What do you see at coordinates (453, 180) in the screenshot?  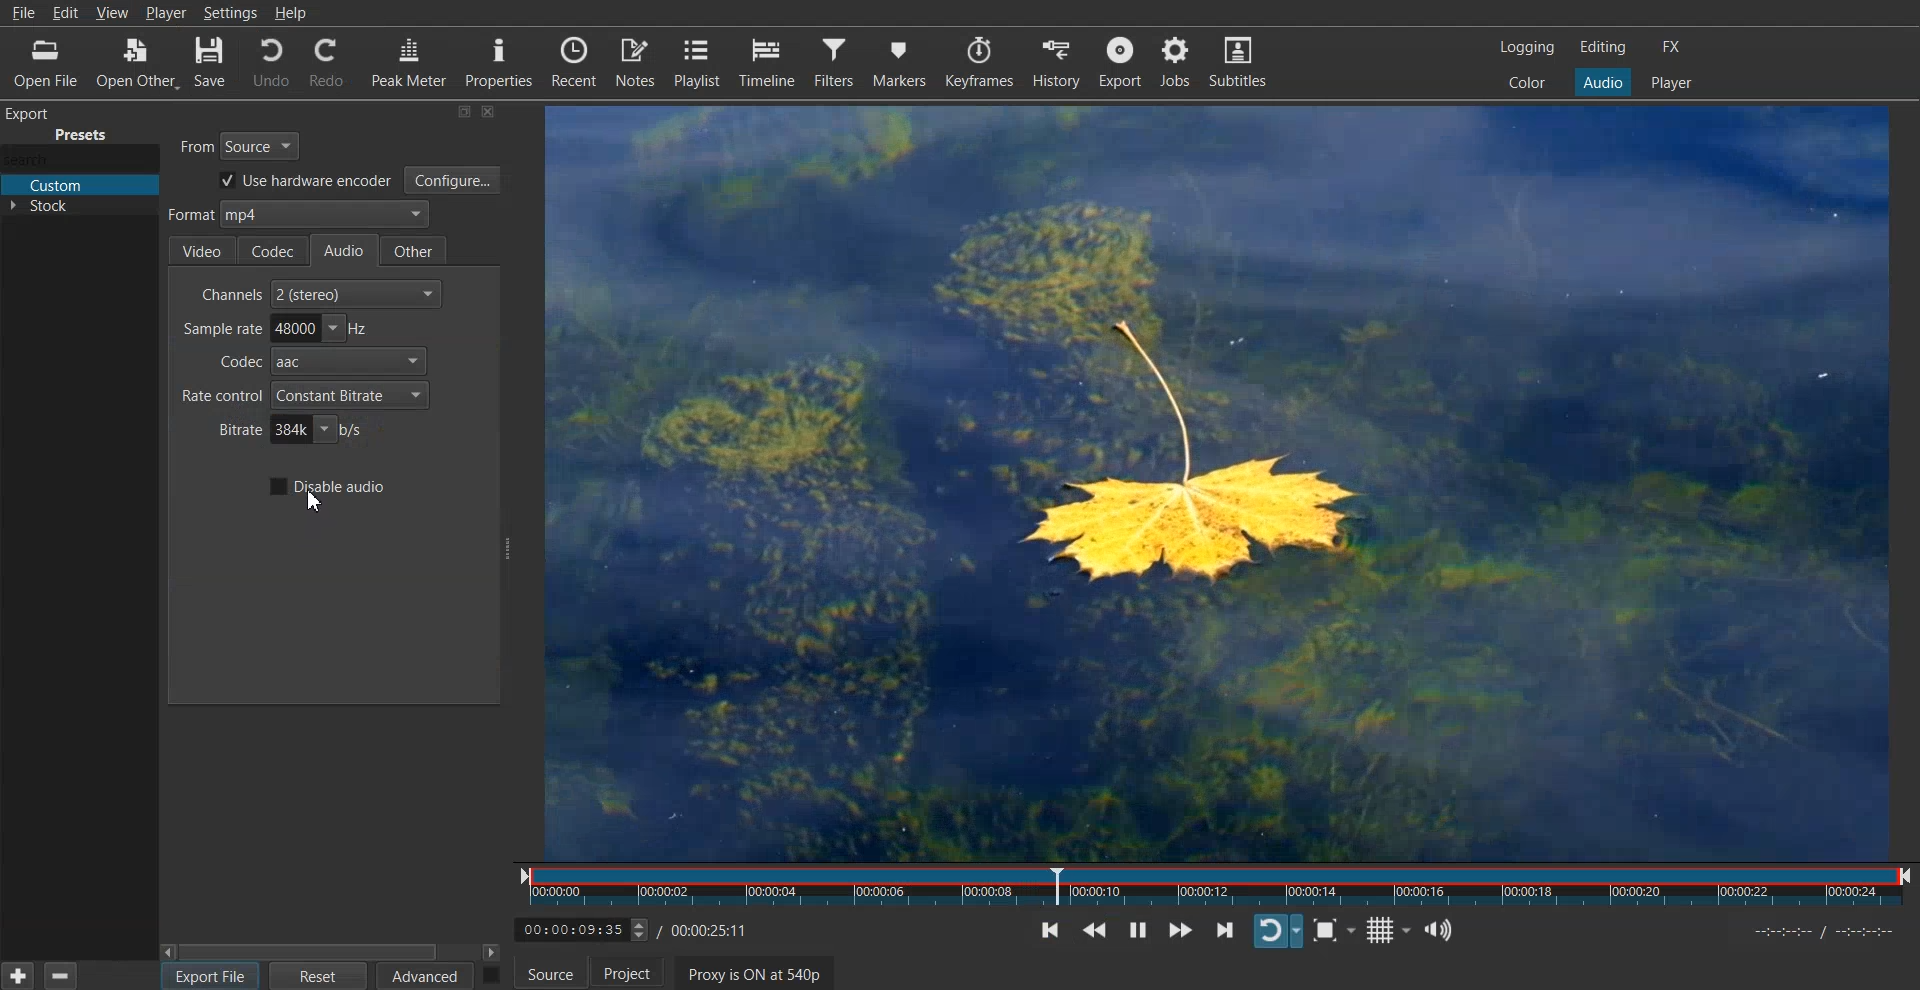 I see `Configure` at bounding box center [453, 180].